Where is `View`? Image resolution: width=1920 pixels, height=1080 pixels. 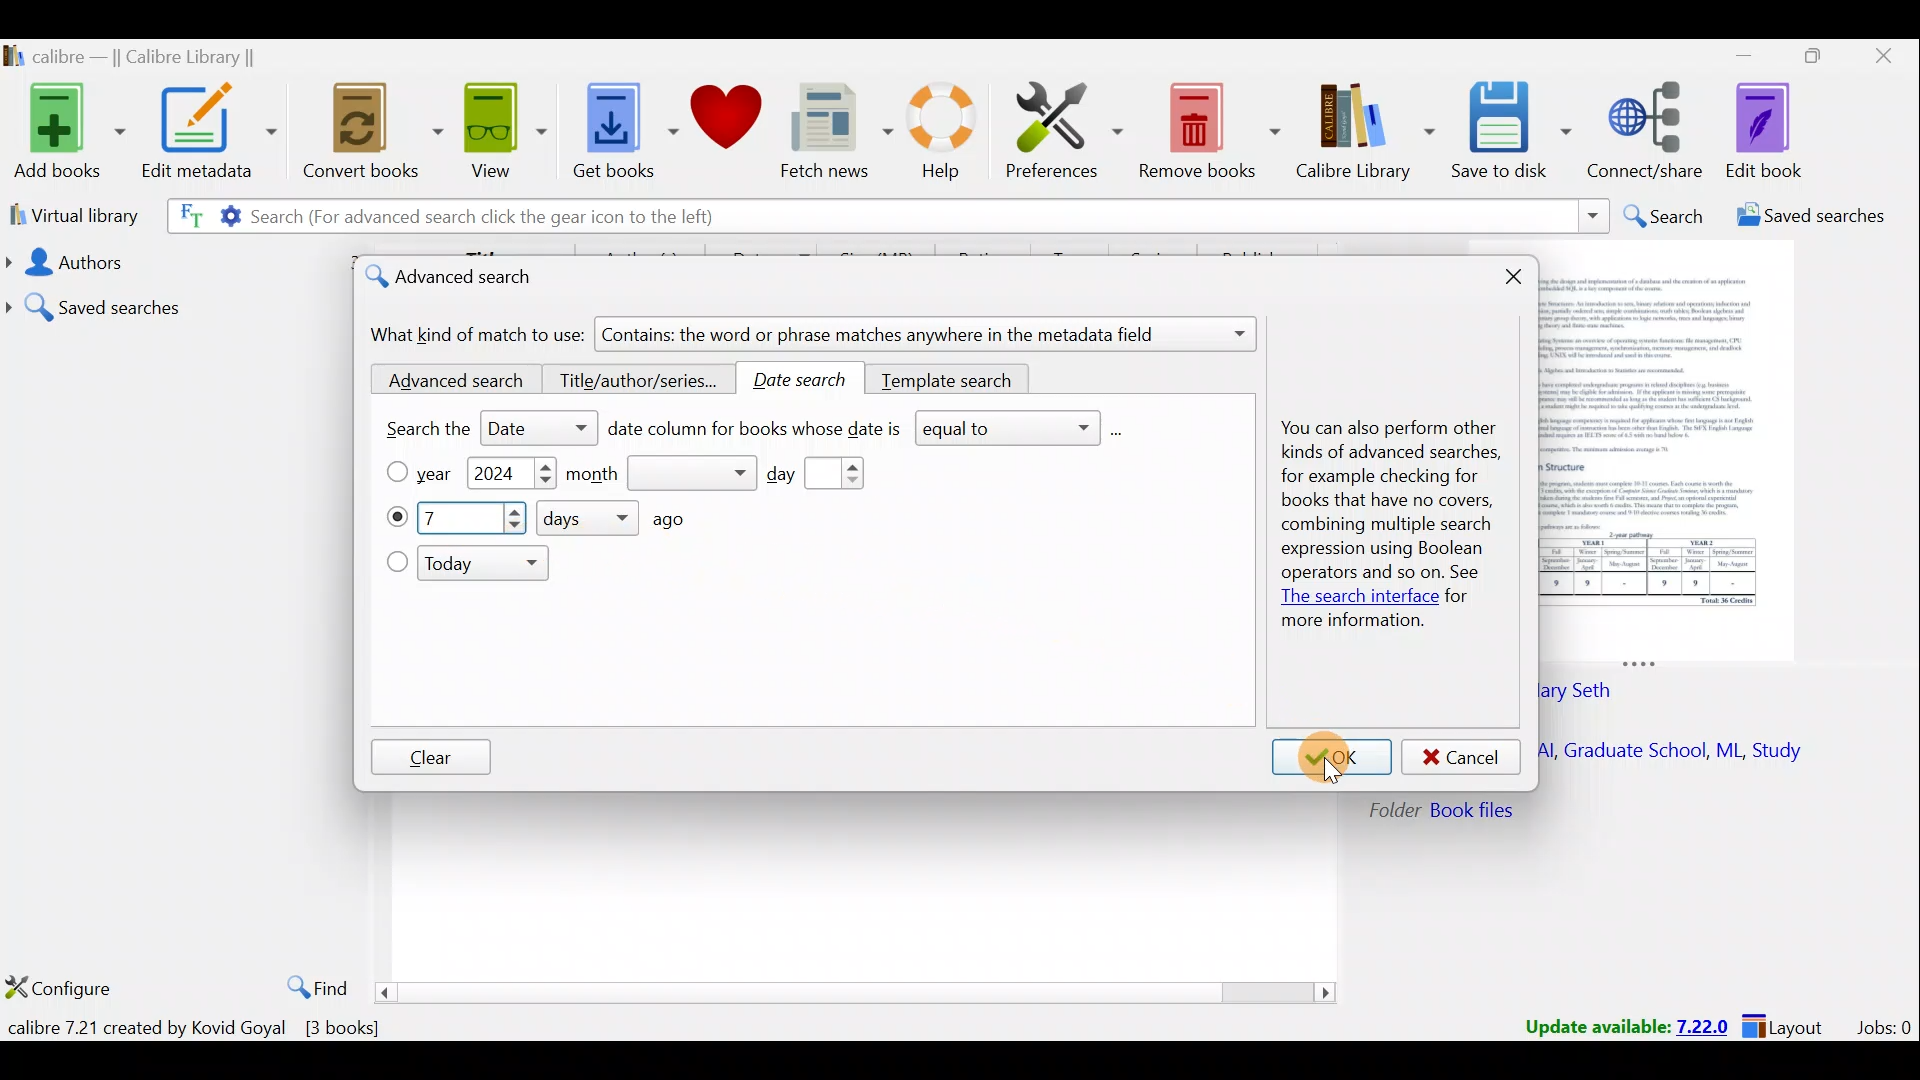 View is located at coordinates (500, 133).